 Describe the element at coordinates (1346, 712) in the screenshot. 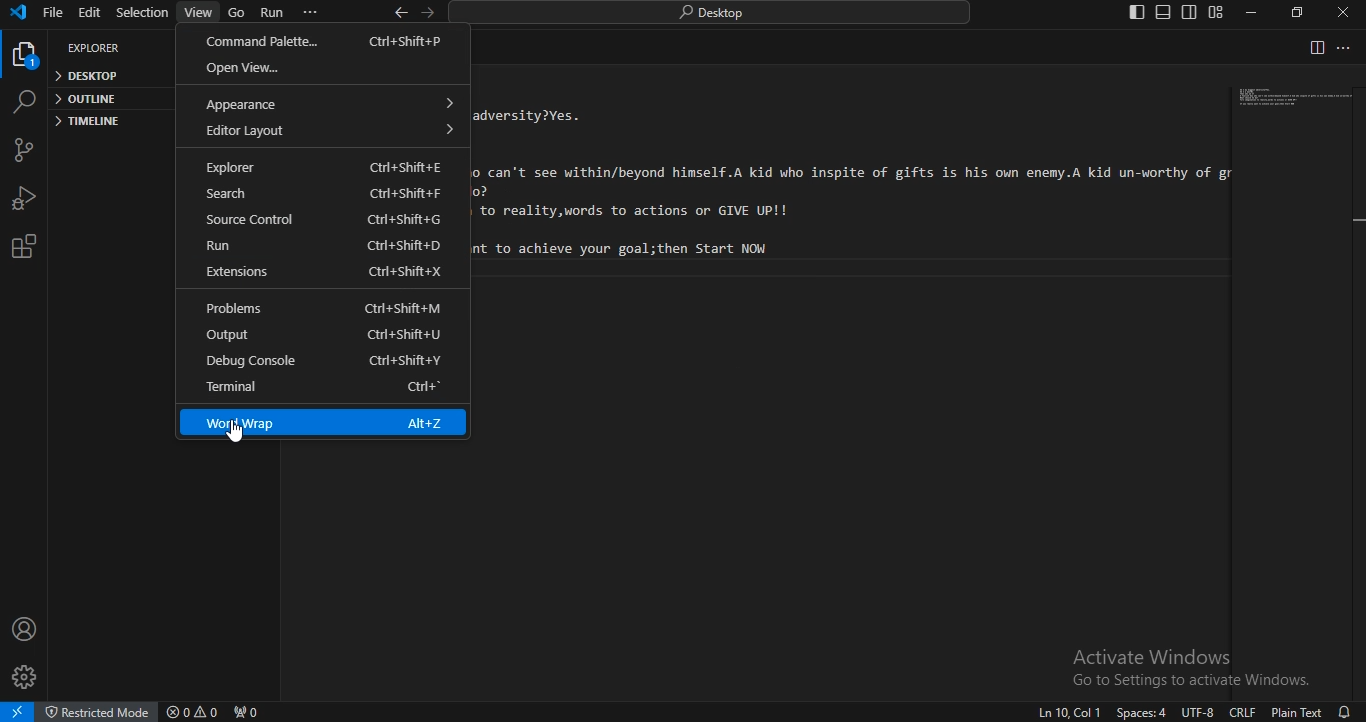

I see `no notifications` at that location.